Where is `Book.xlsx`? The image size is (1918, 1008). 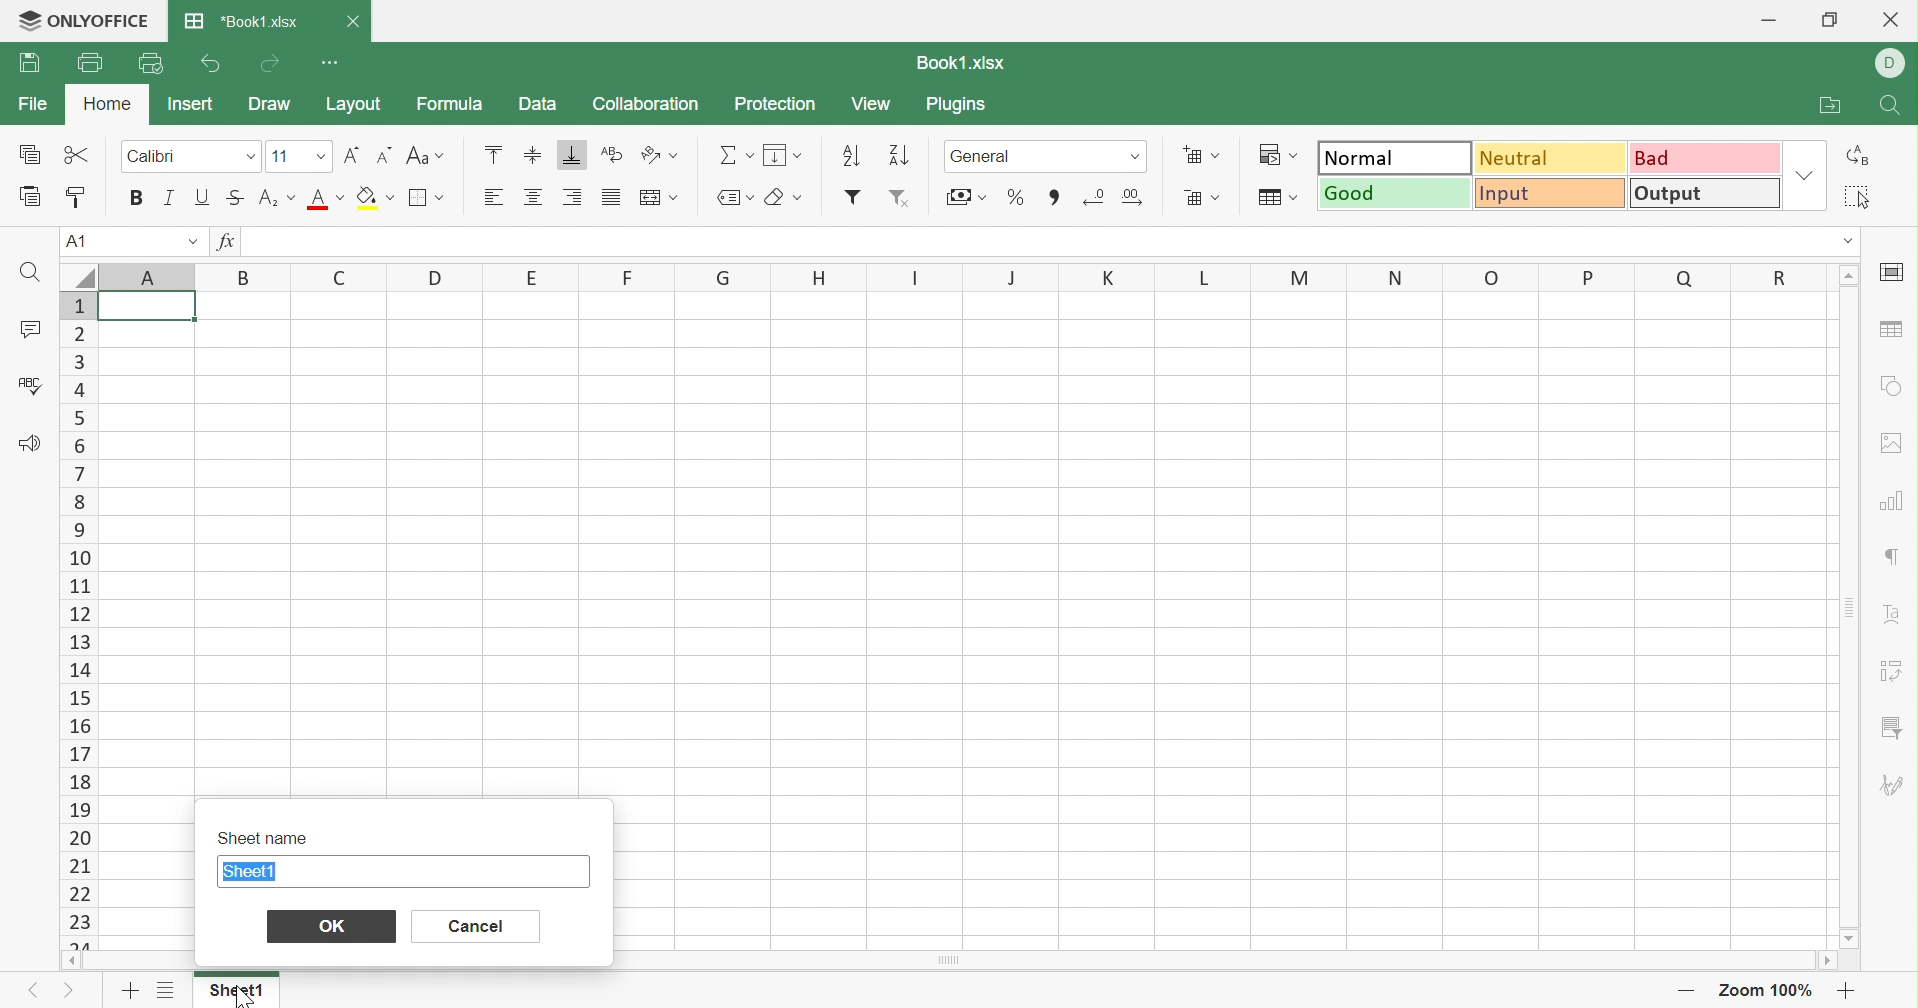 Book.xlsx is located at coordinates (241, 19).